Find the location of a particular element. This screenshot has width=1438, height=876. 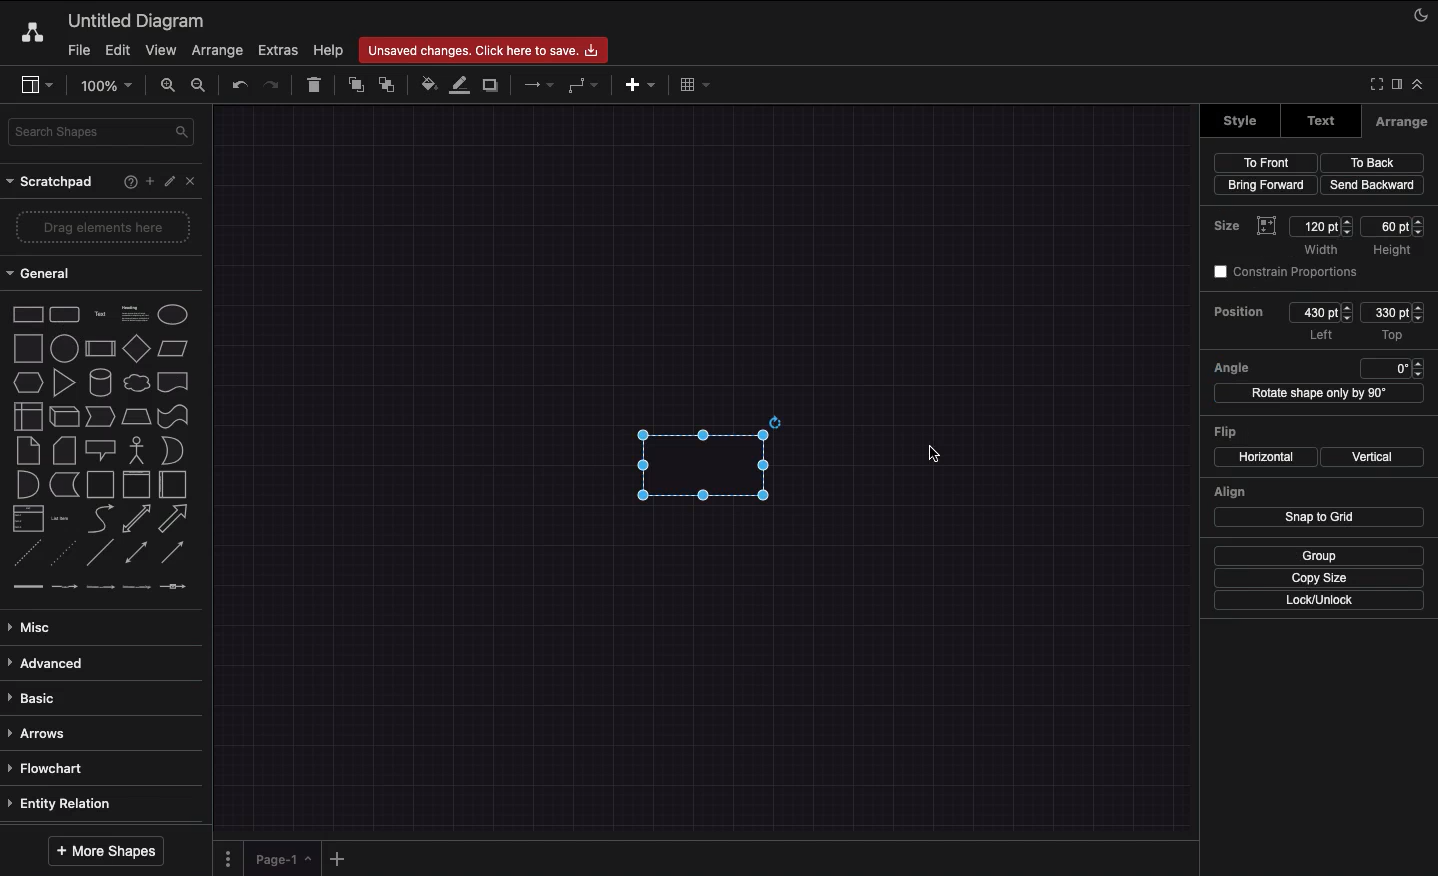

Send backward is located at coordinates (1374, 188).